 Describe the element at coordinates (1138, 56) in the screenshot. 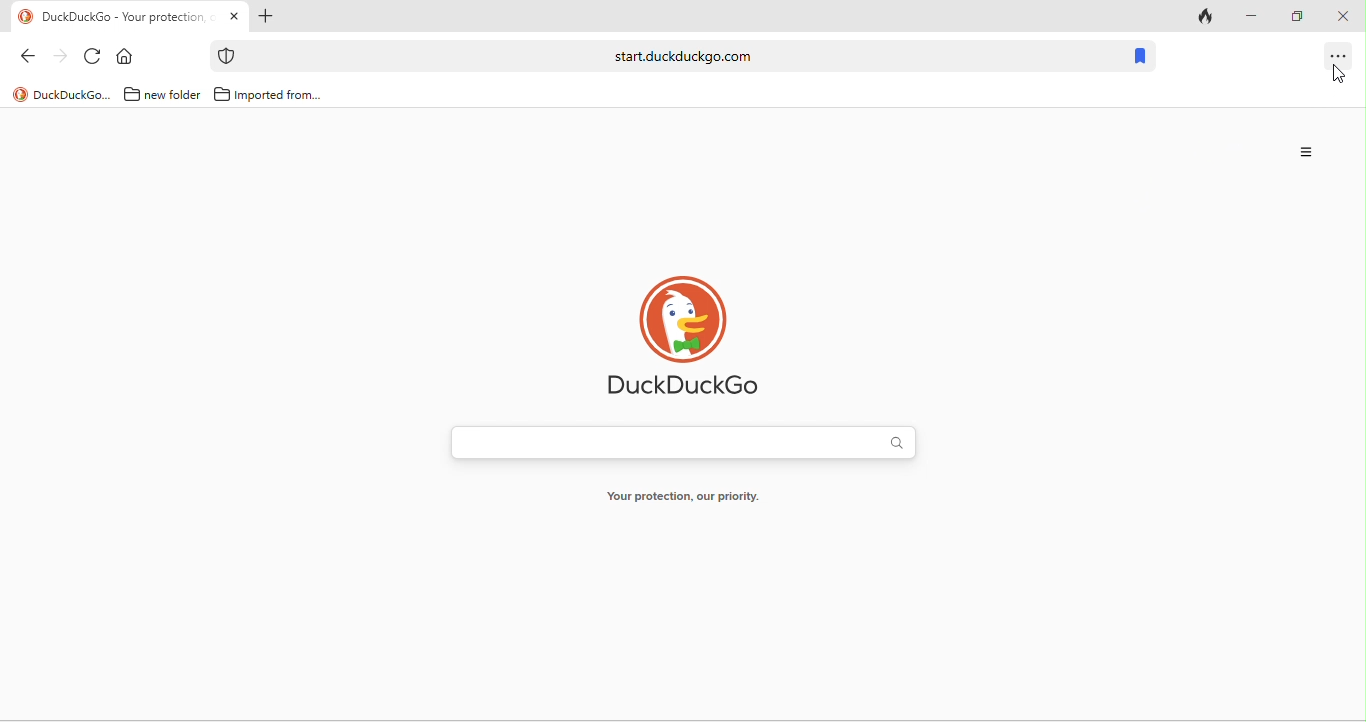

I see `bookmark` at that location.